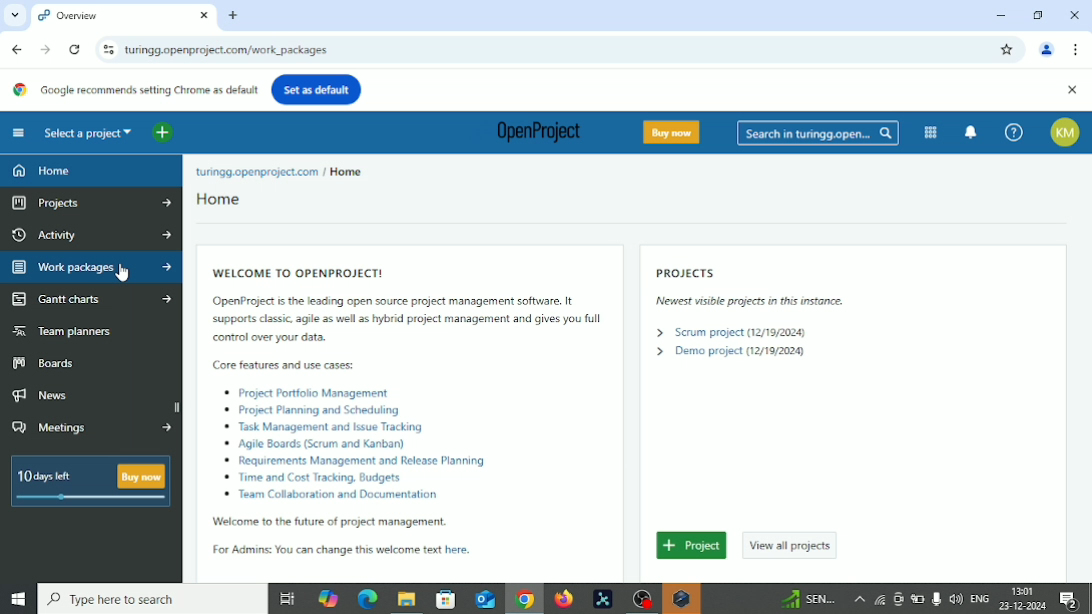 The height and width of the screenshot is (614, 1092). What do you see at coordinates (534, 134) in the screenshot?
I see `OpenProject` at bounding box center [534, 134].